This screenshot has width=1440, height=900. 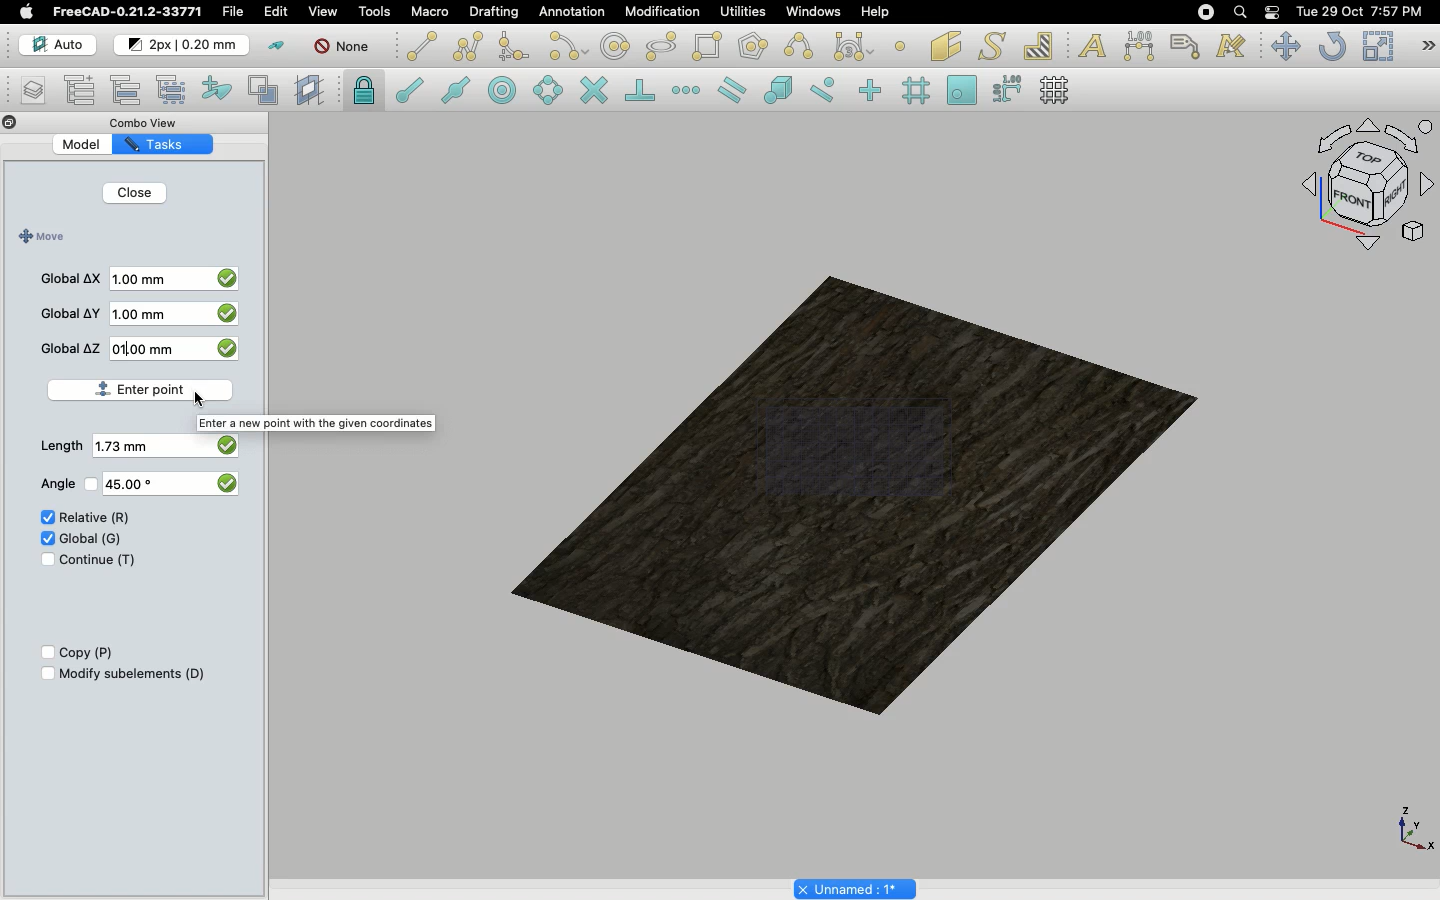 What do you see at coordinates (818, 14) in the screenshot?
I see `Windows` at bounding box center [818, 14].